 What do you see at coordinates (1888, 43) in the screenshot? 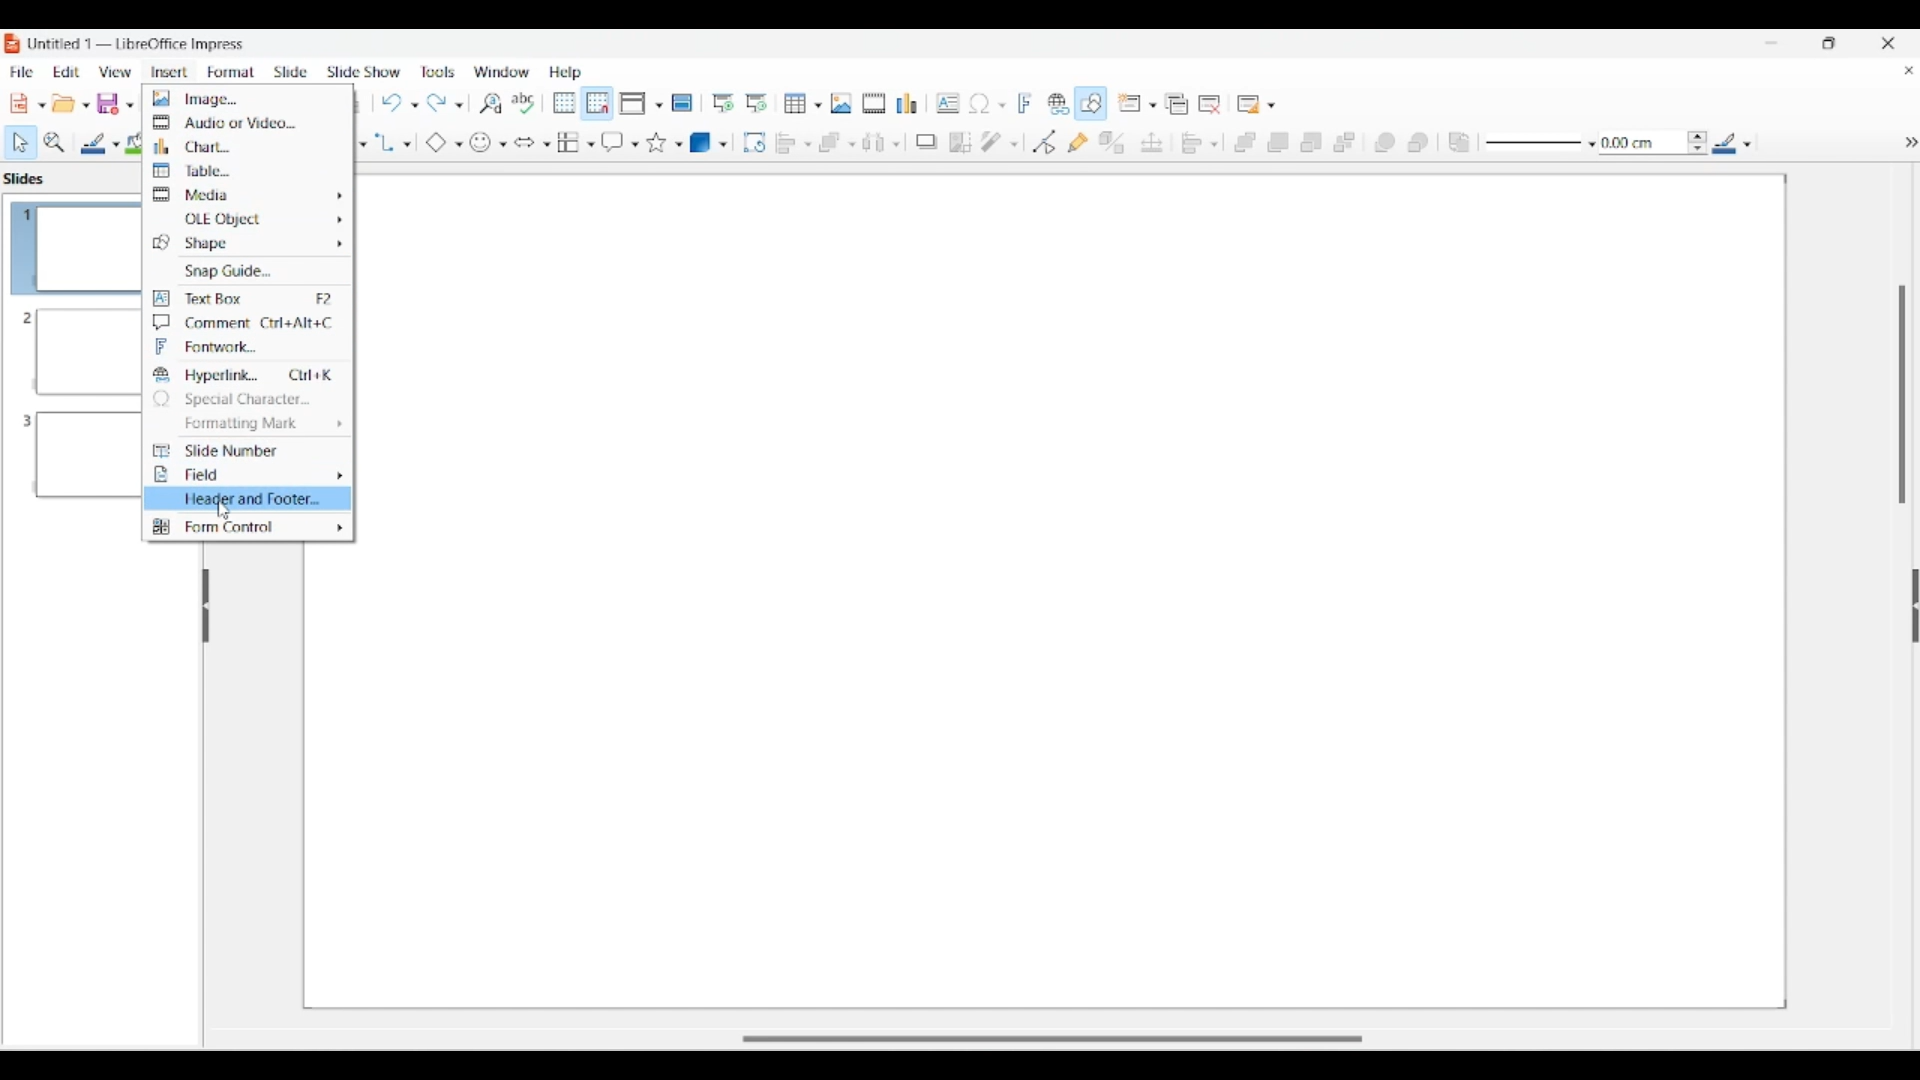
I see `Close interface` at bounding box center [1888, 43].